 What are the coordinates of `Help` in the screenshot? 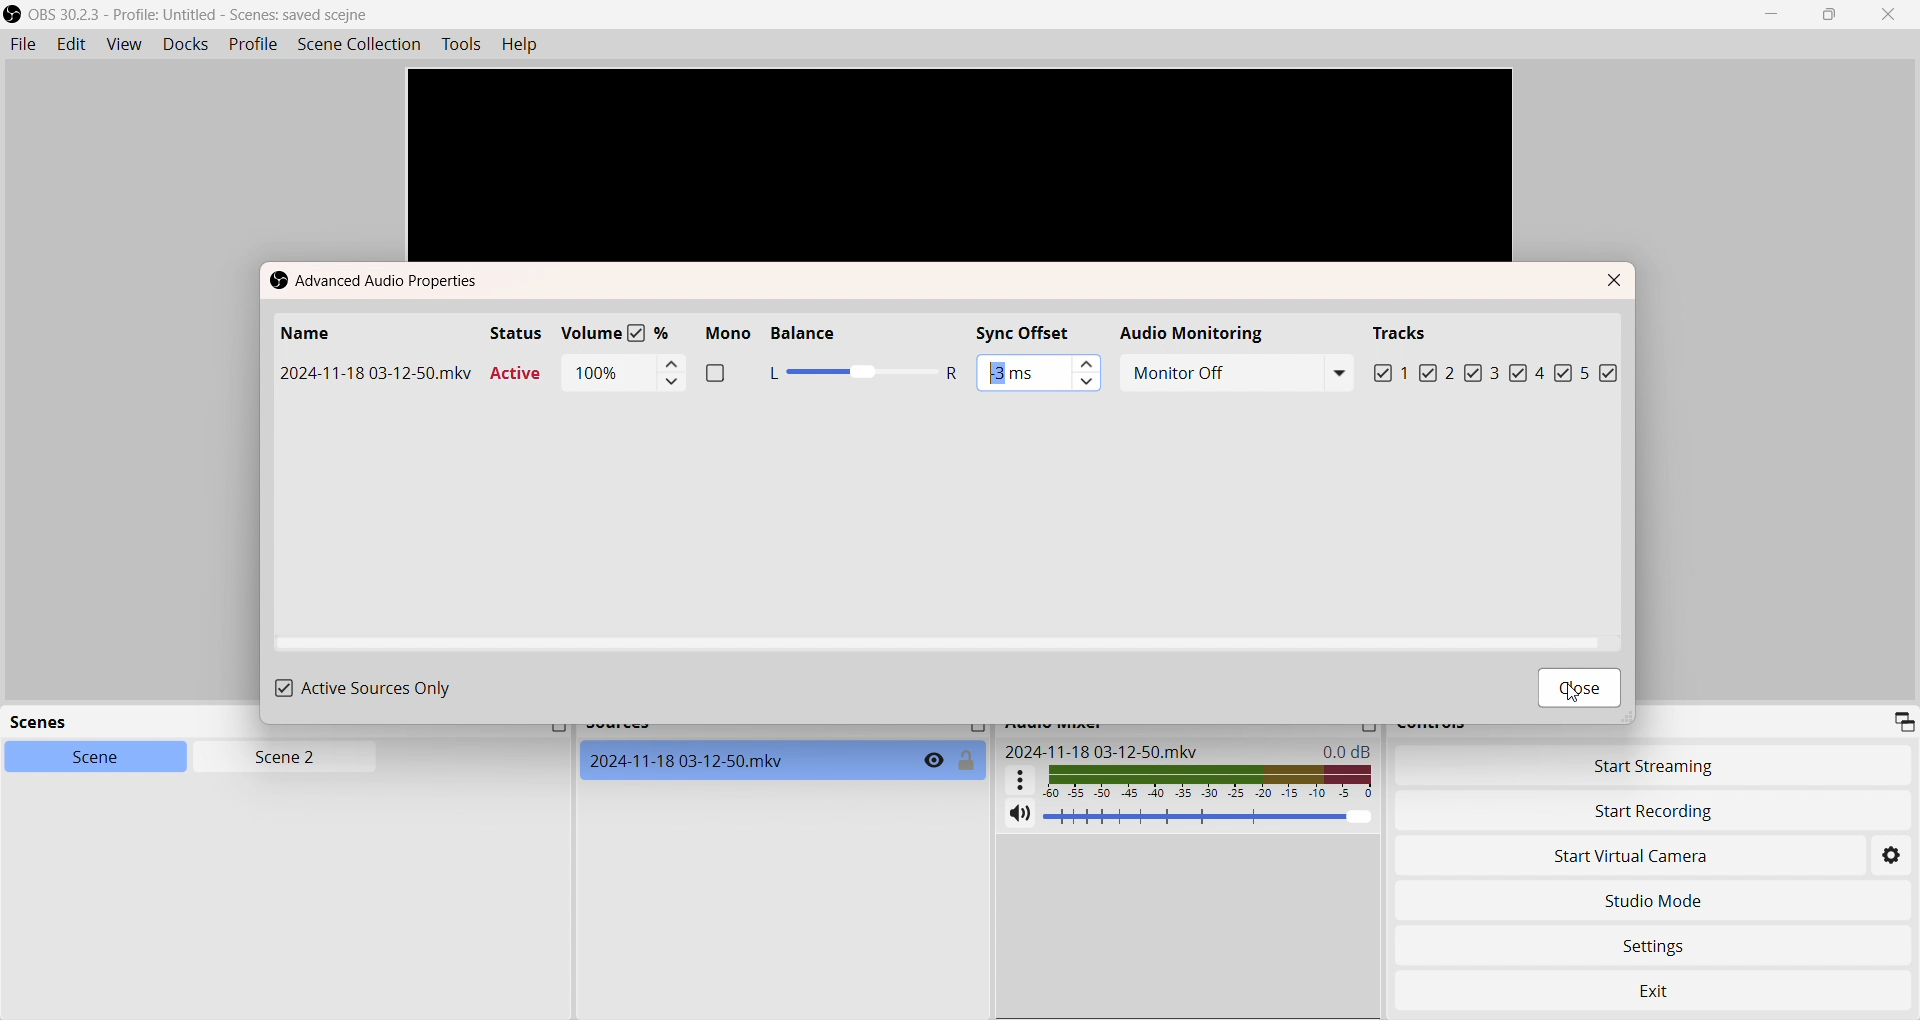 It's located at (526, 46).